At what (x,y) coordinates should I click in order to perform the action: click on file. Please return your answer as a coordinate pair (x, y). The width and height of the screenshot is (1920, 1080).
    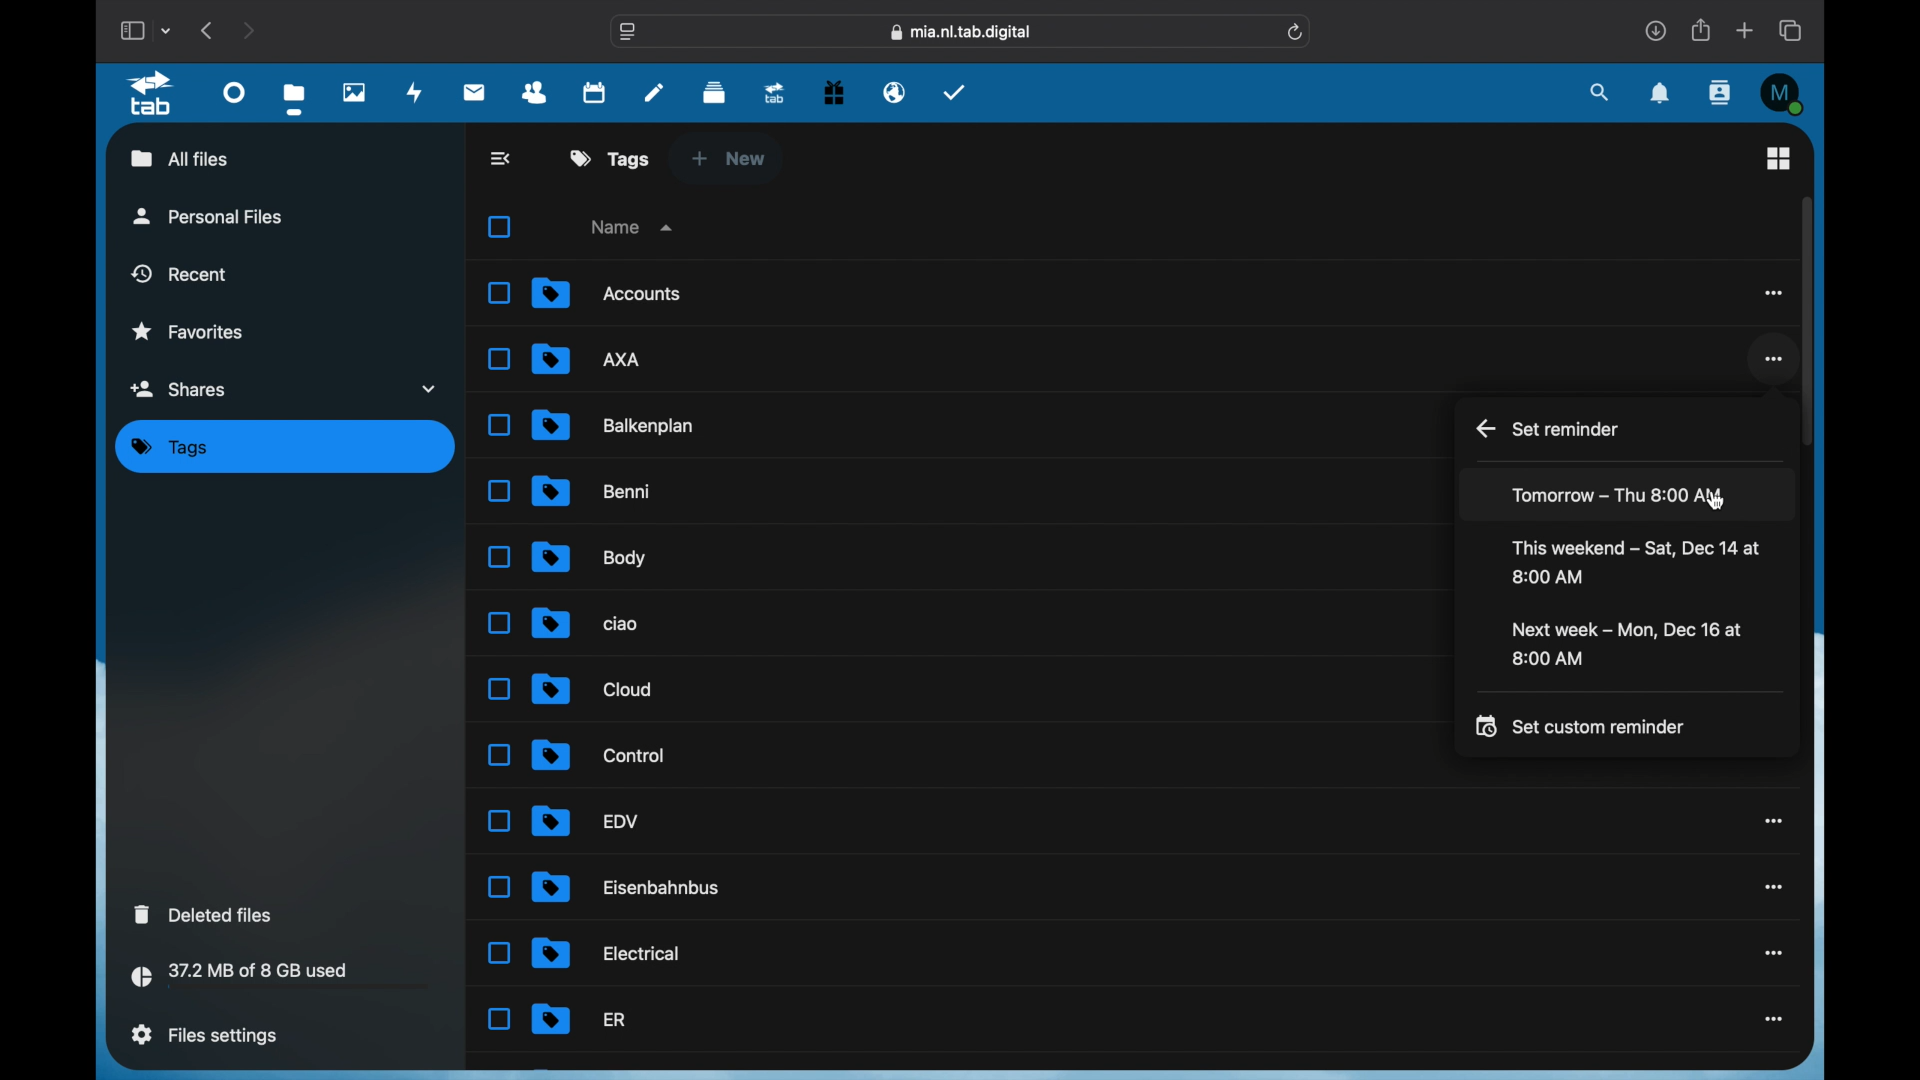
    Looking at the image, I should click on (589, 359).